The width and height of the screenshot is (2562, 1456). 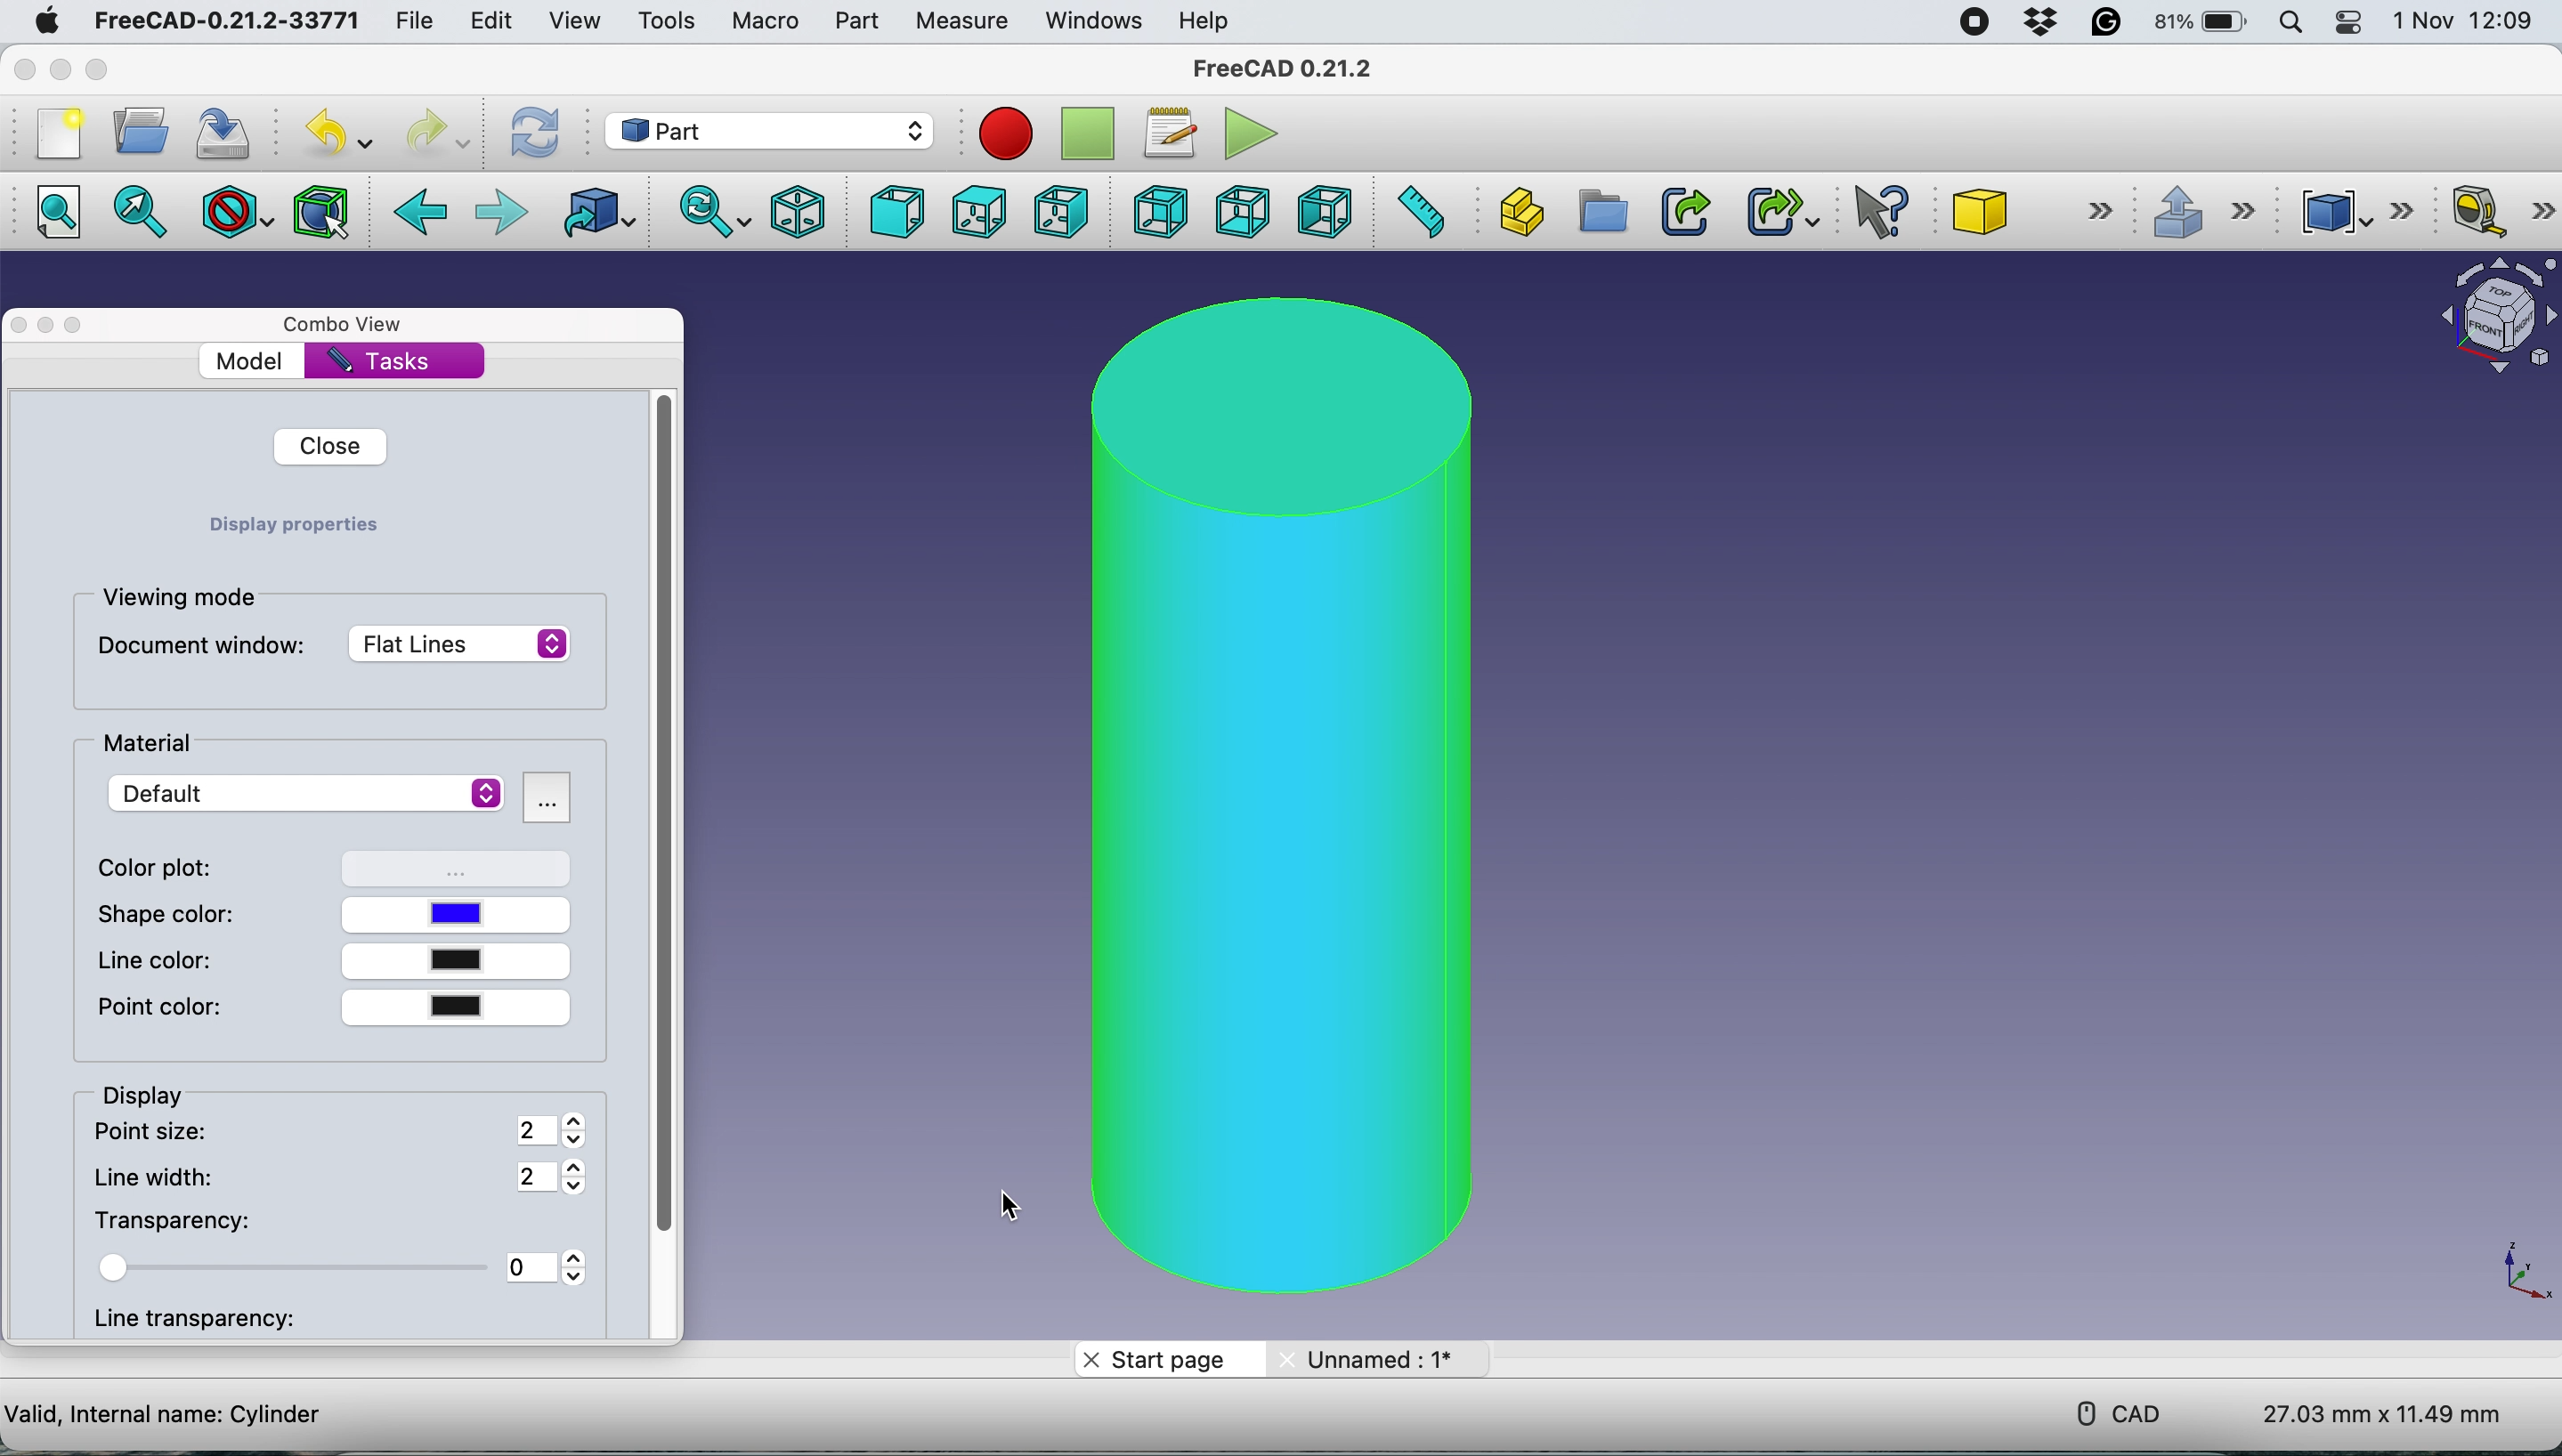 What do you see at coordinates (497, 209) in the screenshot?
I see `forward` at bounding box center [497, 209].